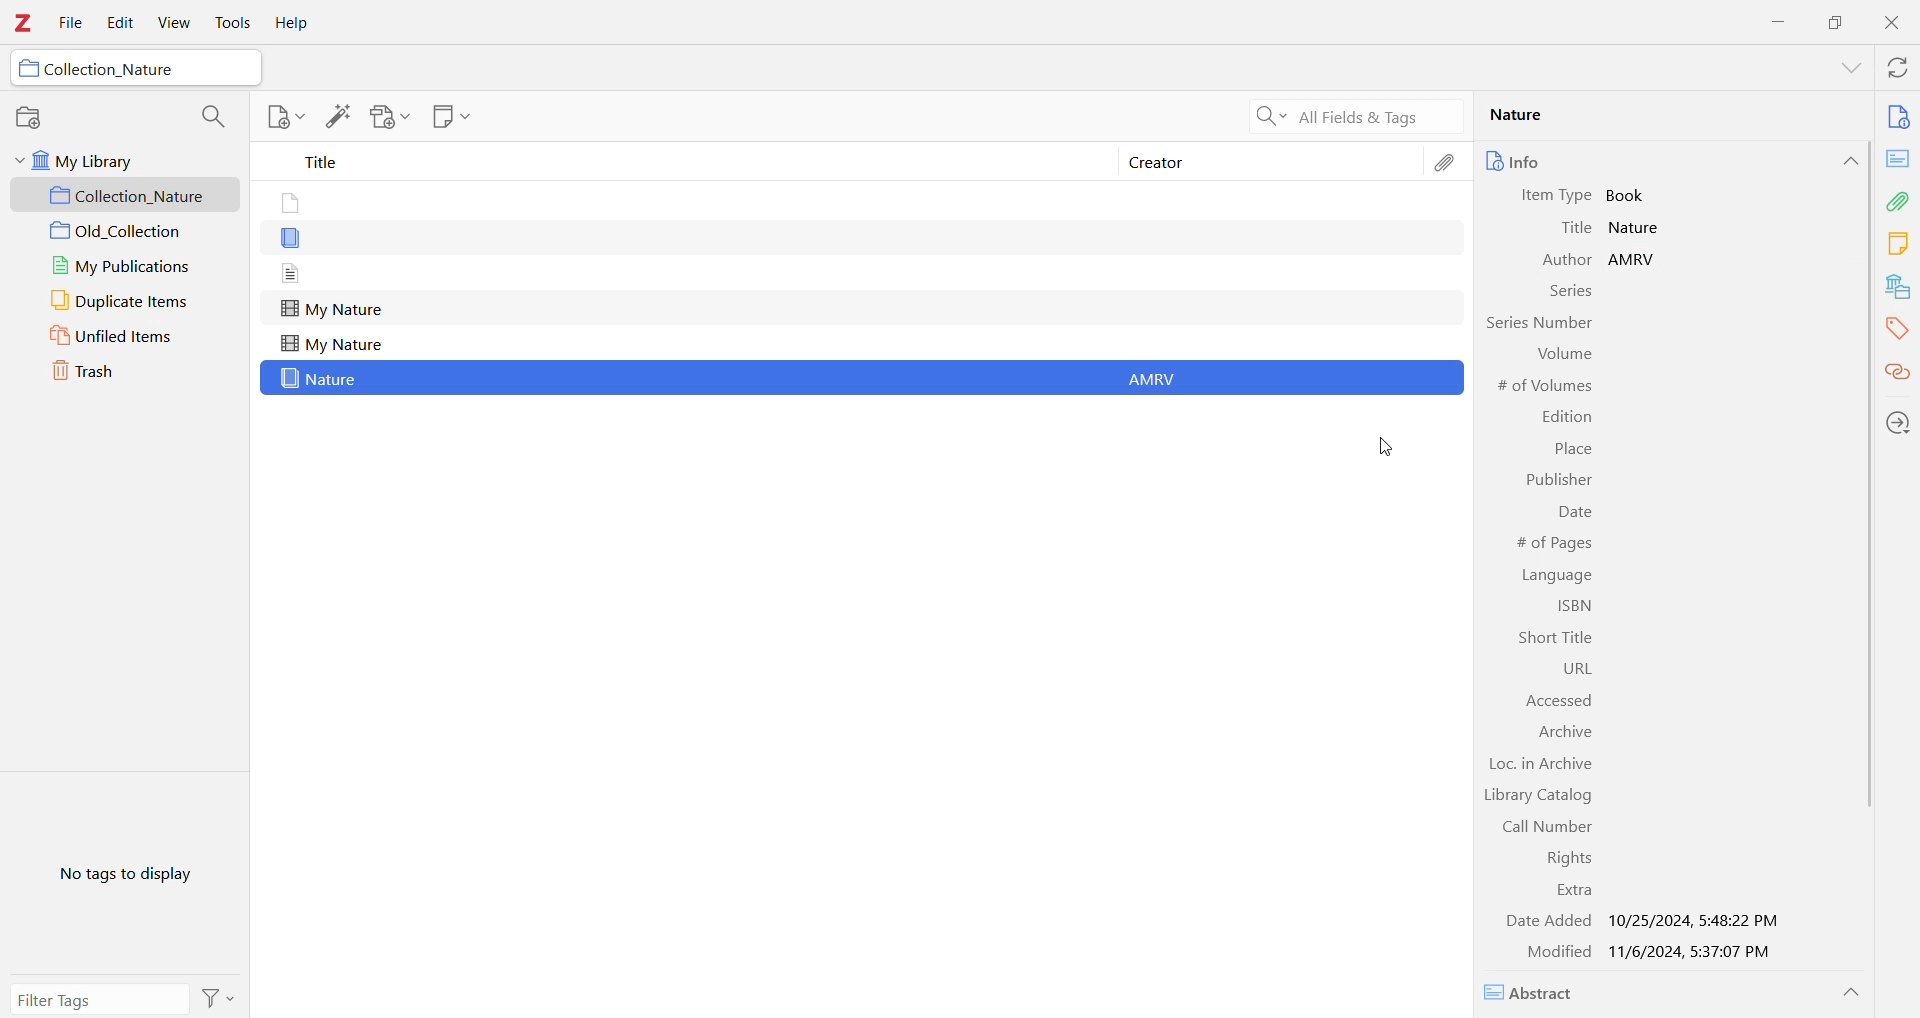  Describe the element at coordinates (111, 69) in the screenshot. I see `Collection_Nature` at that location.